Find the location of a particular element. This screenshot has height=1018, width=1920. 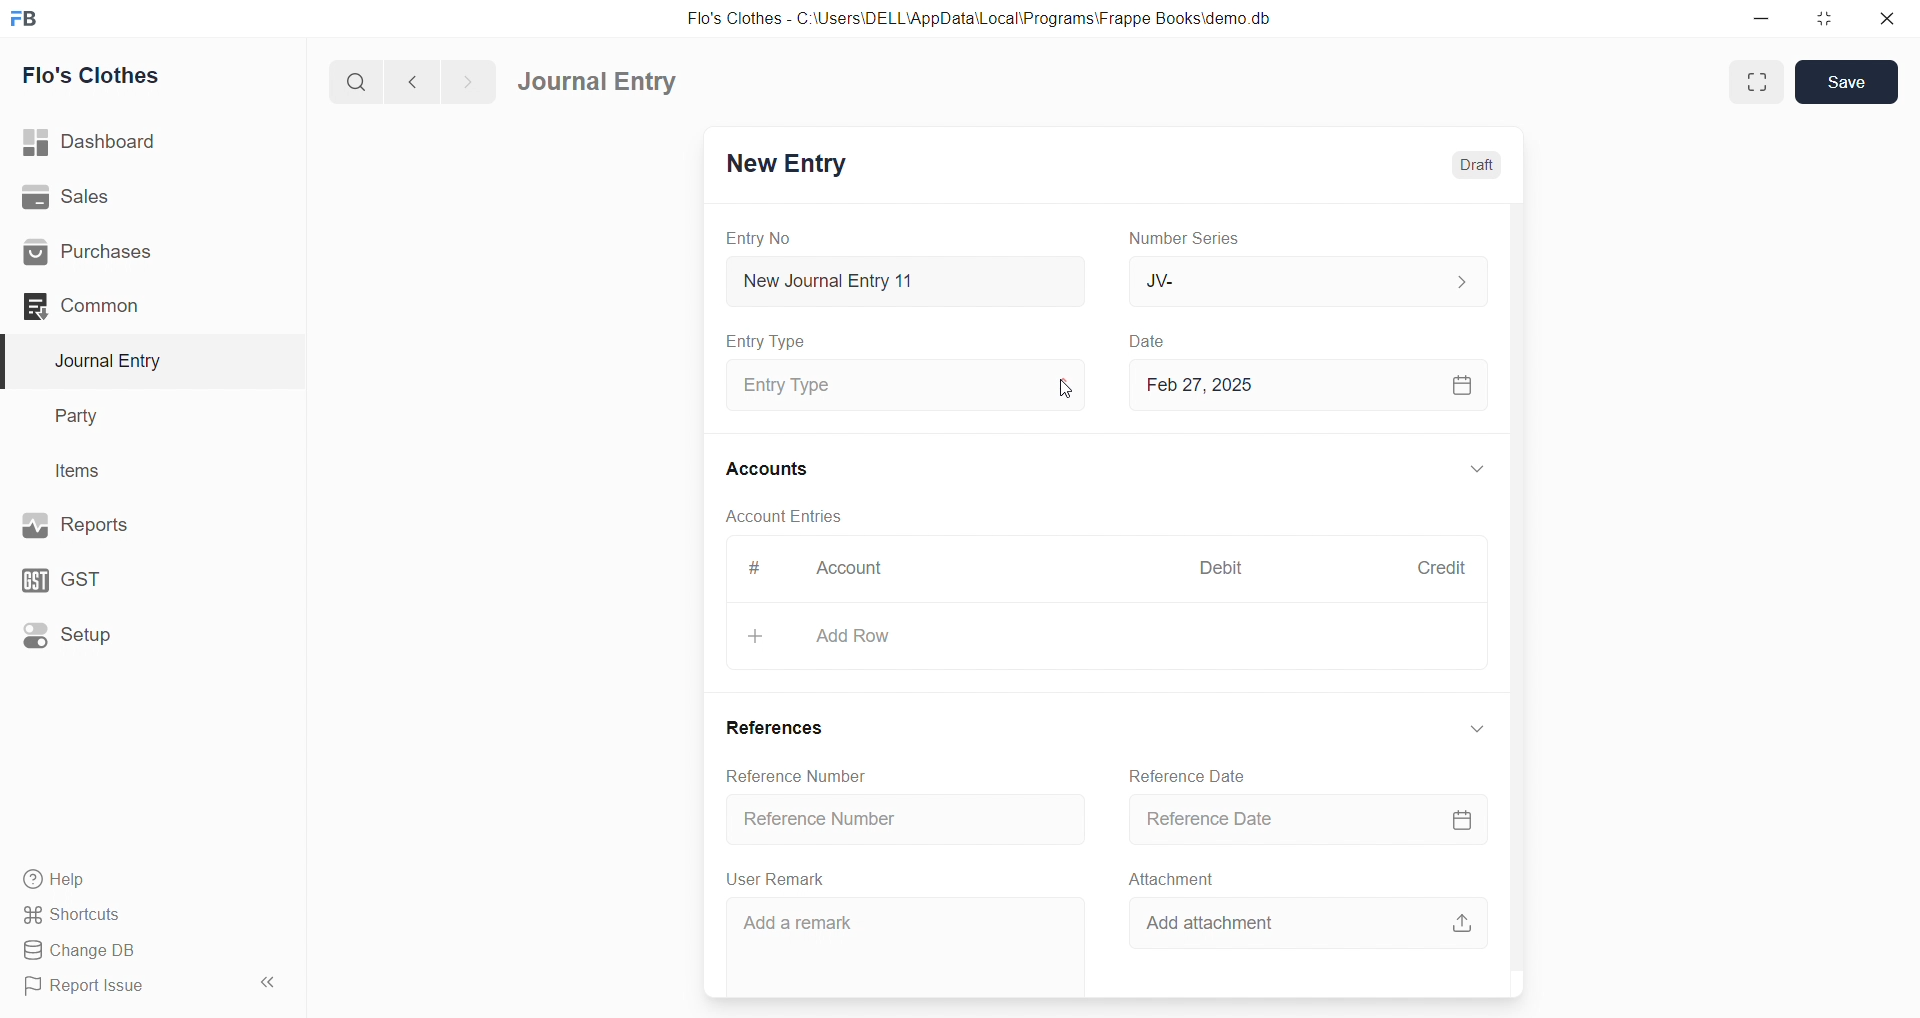

Reference Date is located at coordinates (1298, 822).